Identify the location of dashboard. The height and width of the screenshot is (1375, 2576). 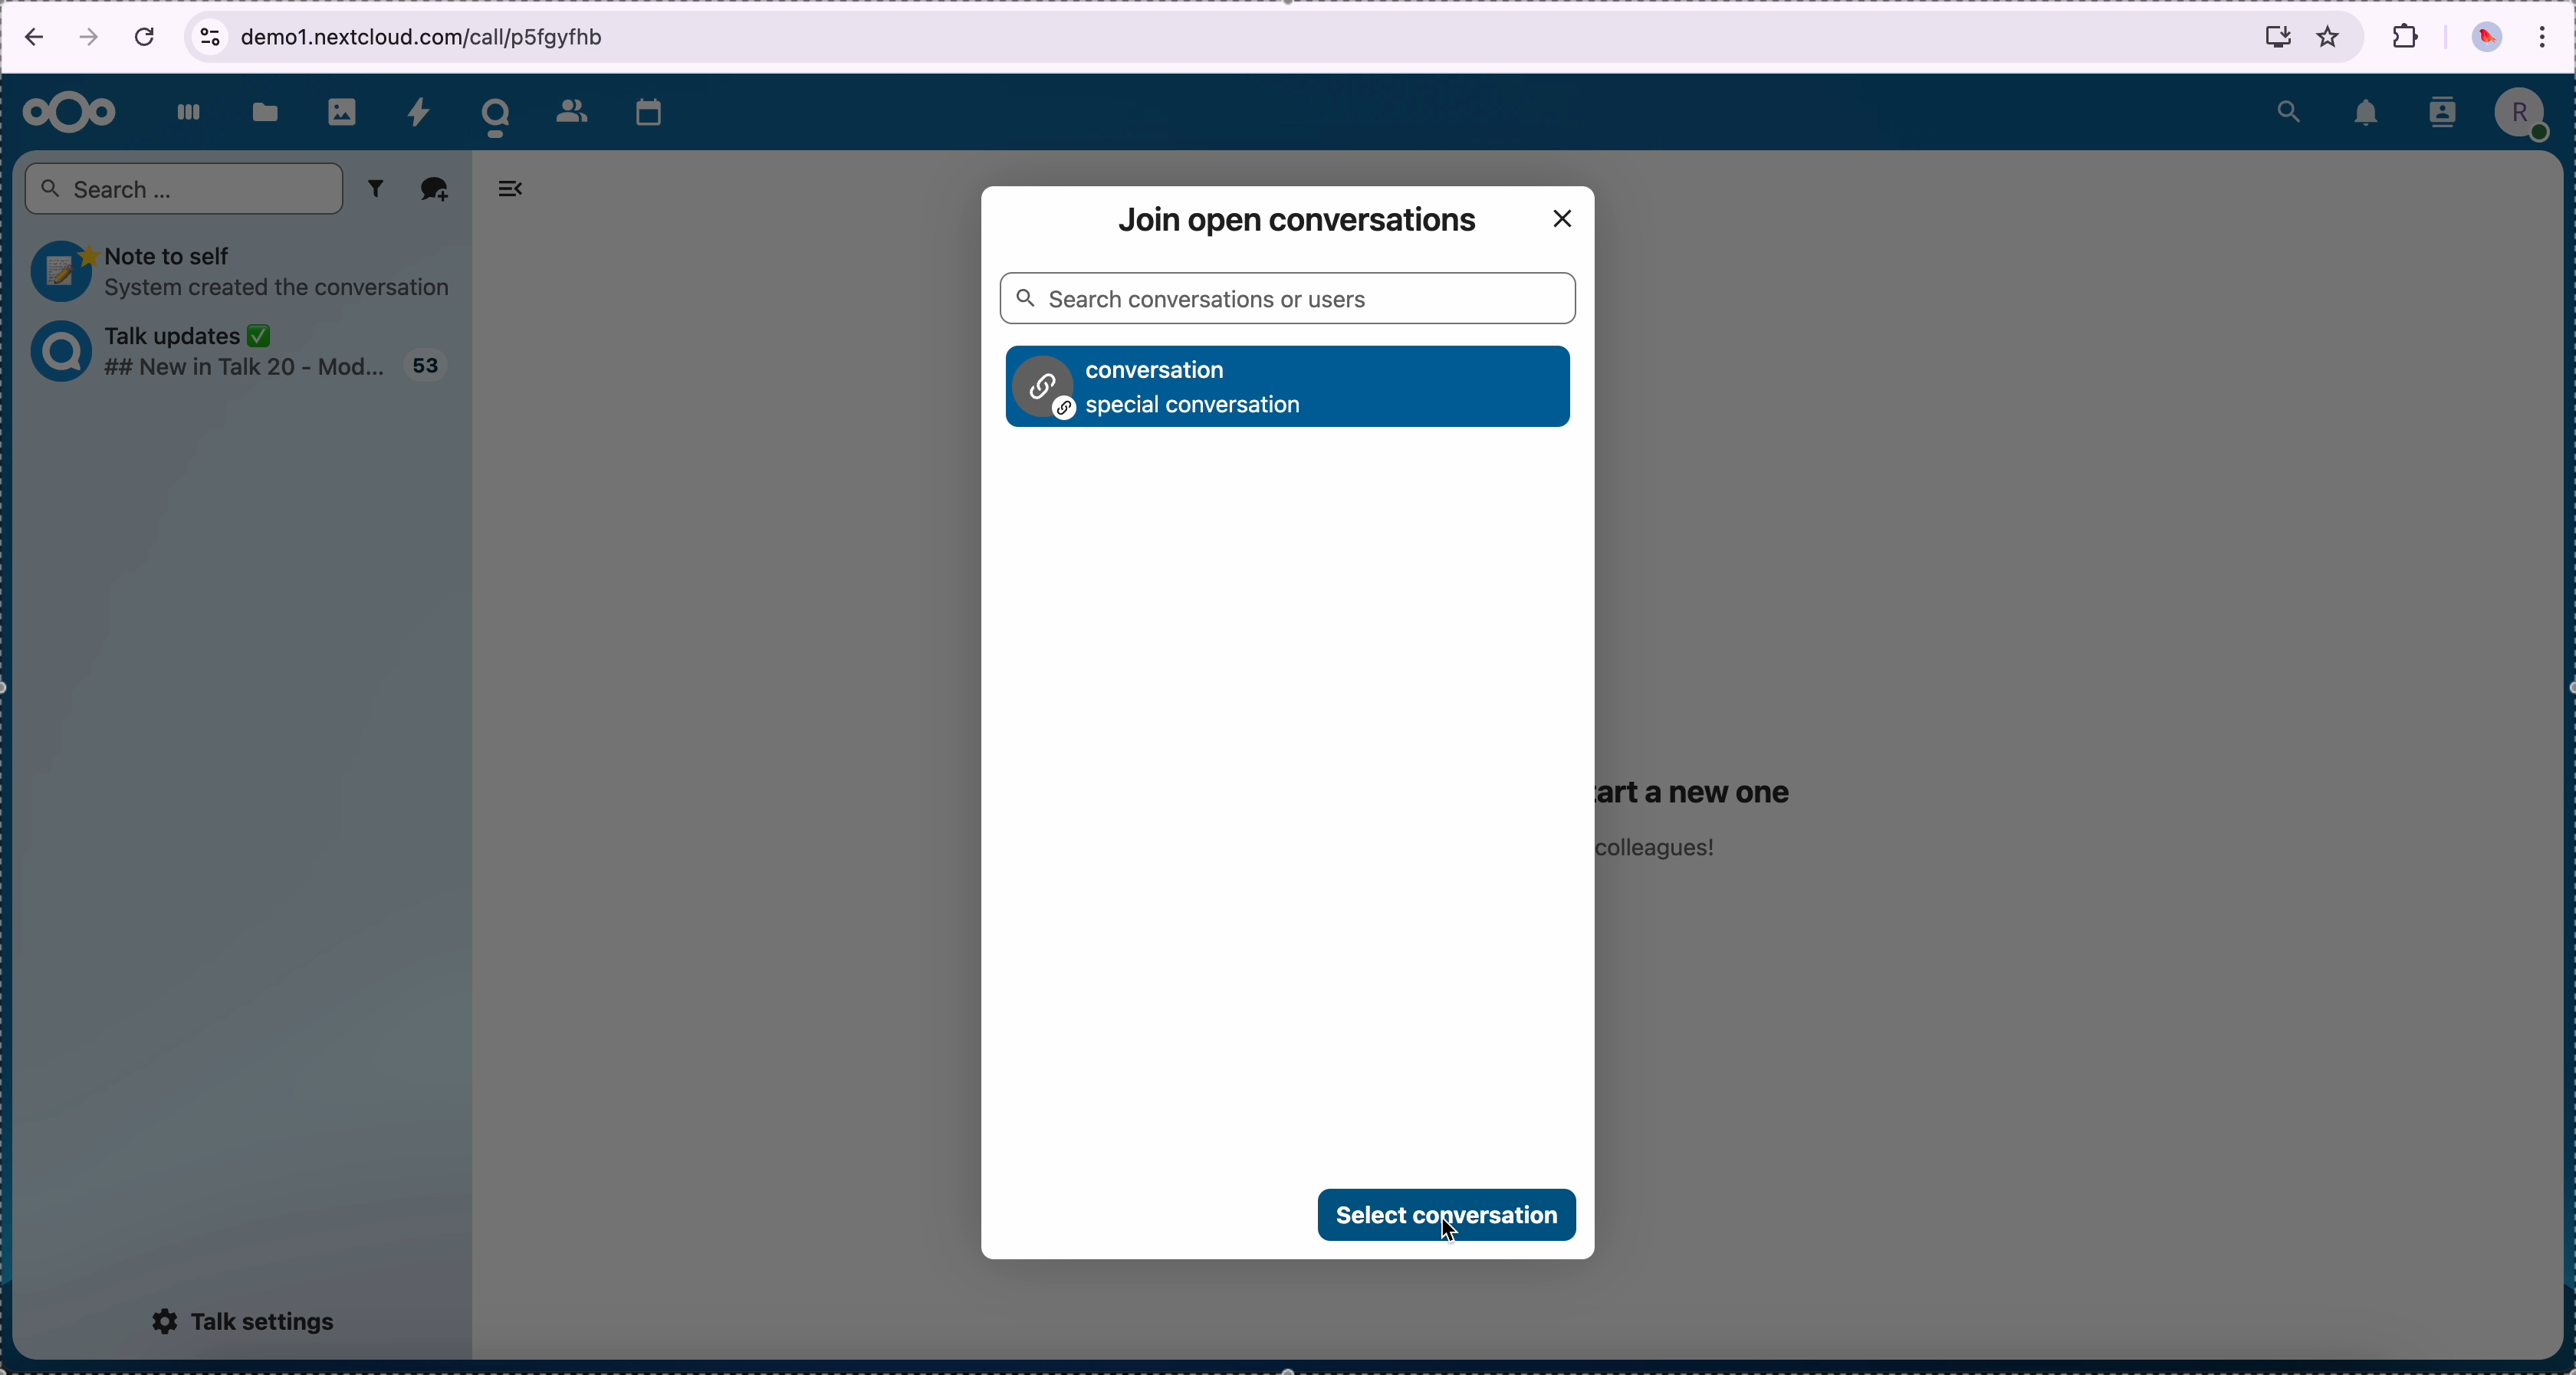
(187, 114).